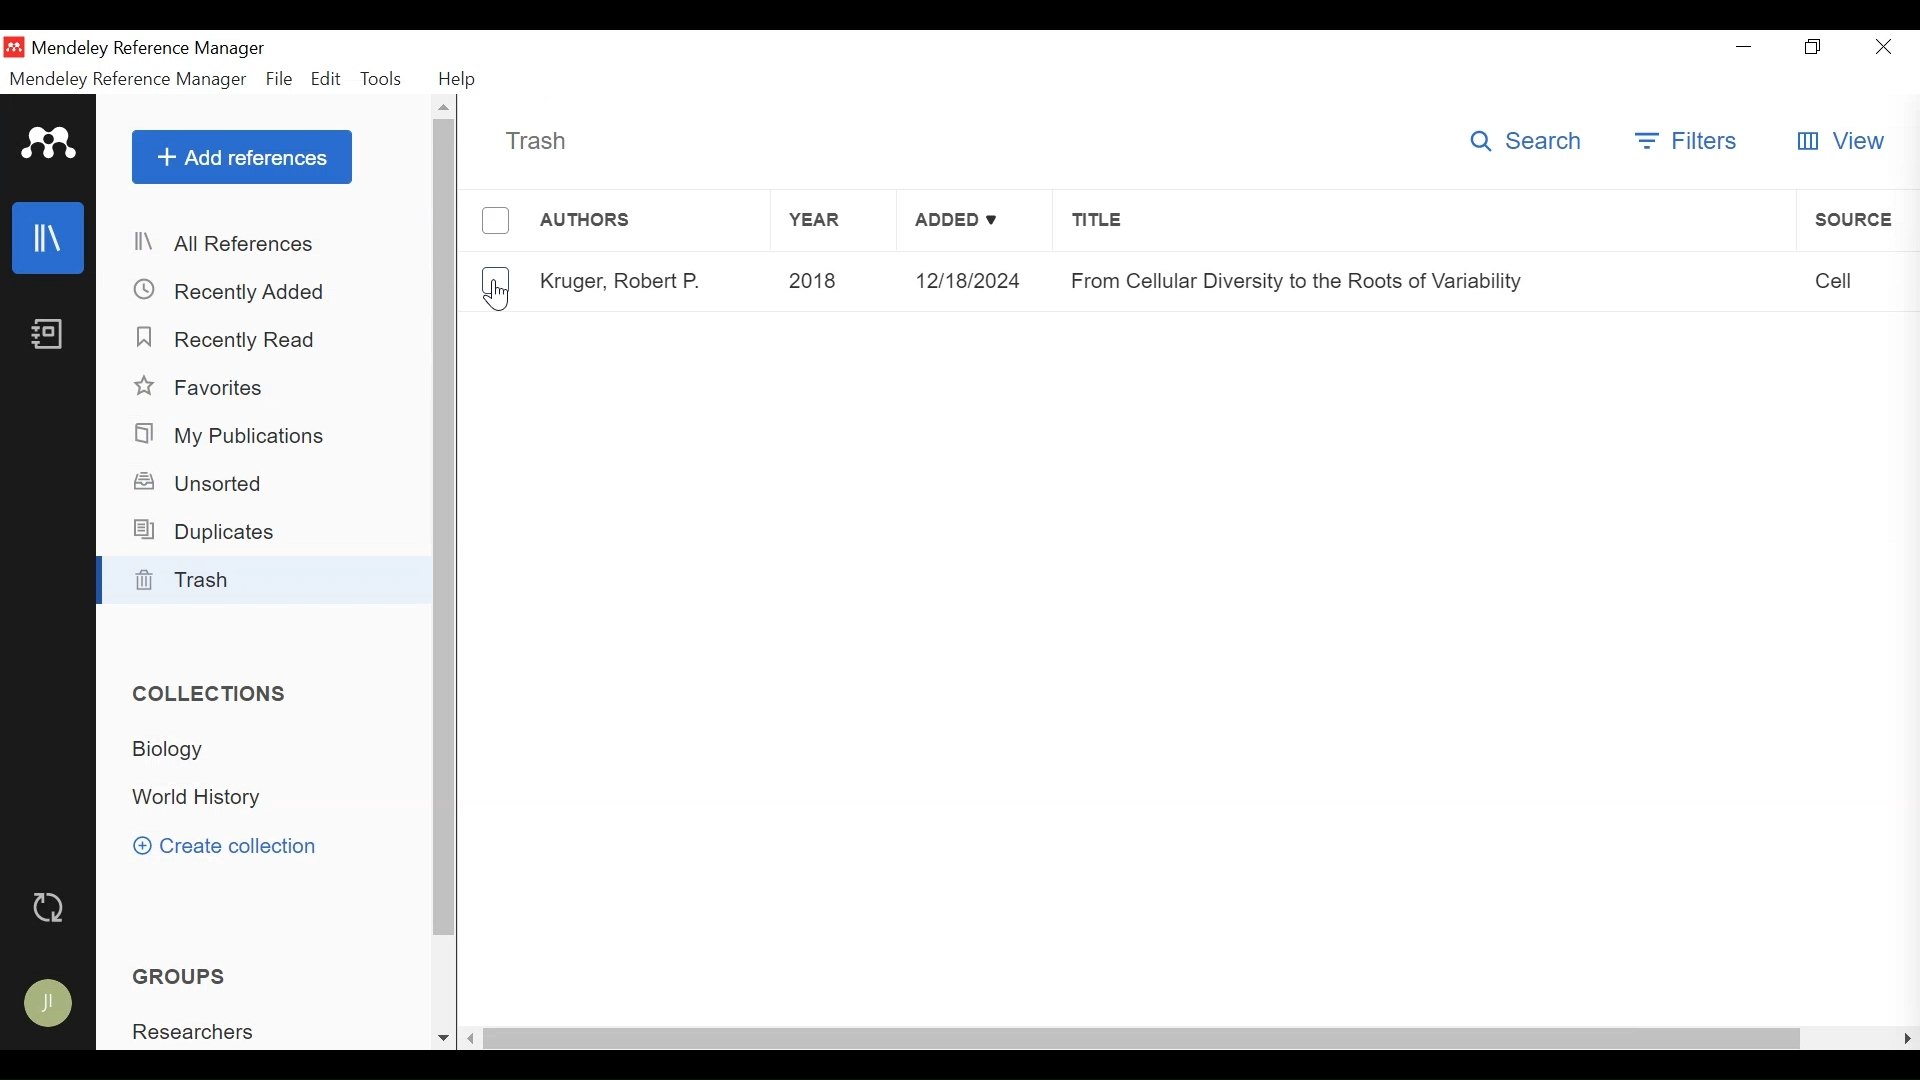 This screenshot has width=1920, height=1080. What do you see at coordinates (497, 297) in the screenshot?
I see `Cursor` at bounding box center [497, 297].